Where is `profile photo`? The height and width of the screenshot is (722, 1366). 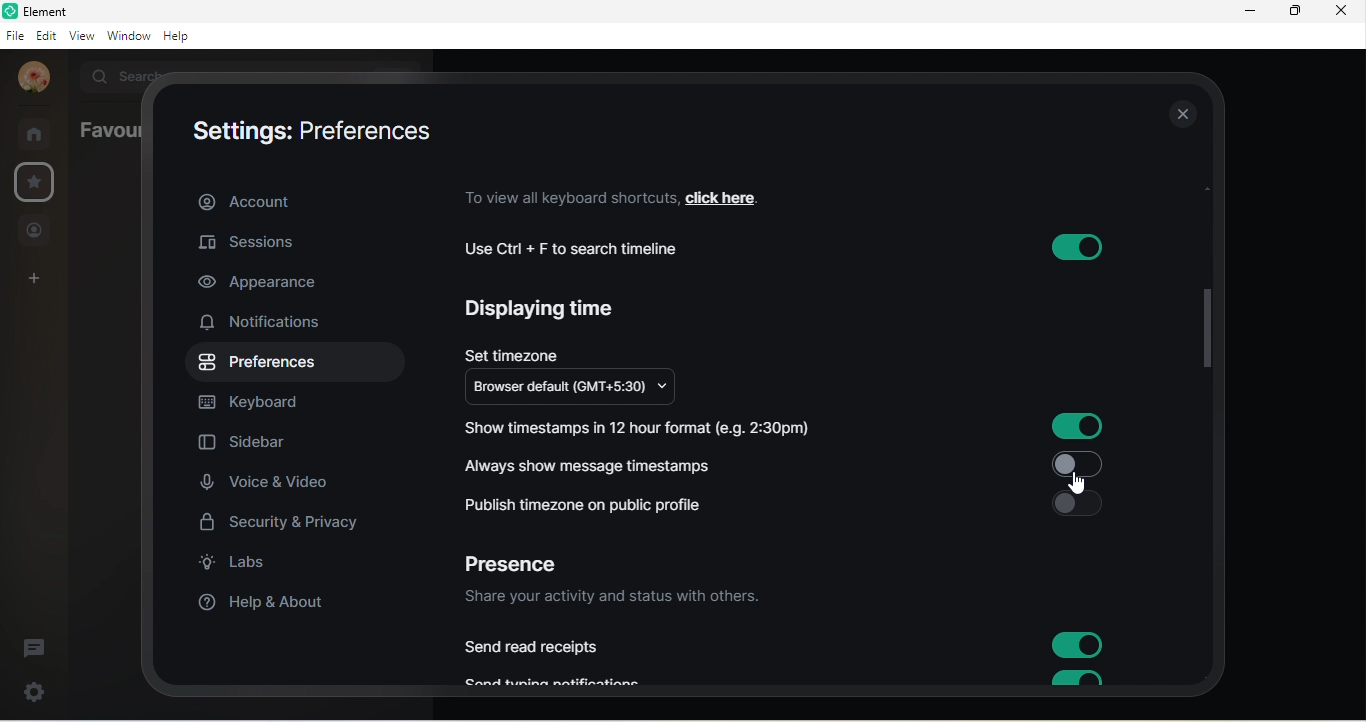
profile photo is located at coordinates (30, 78).